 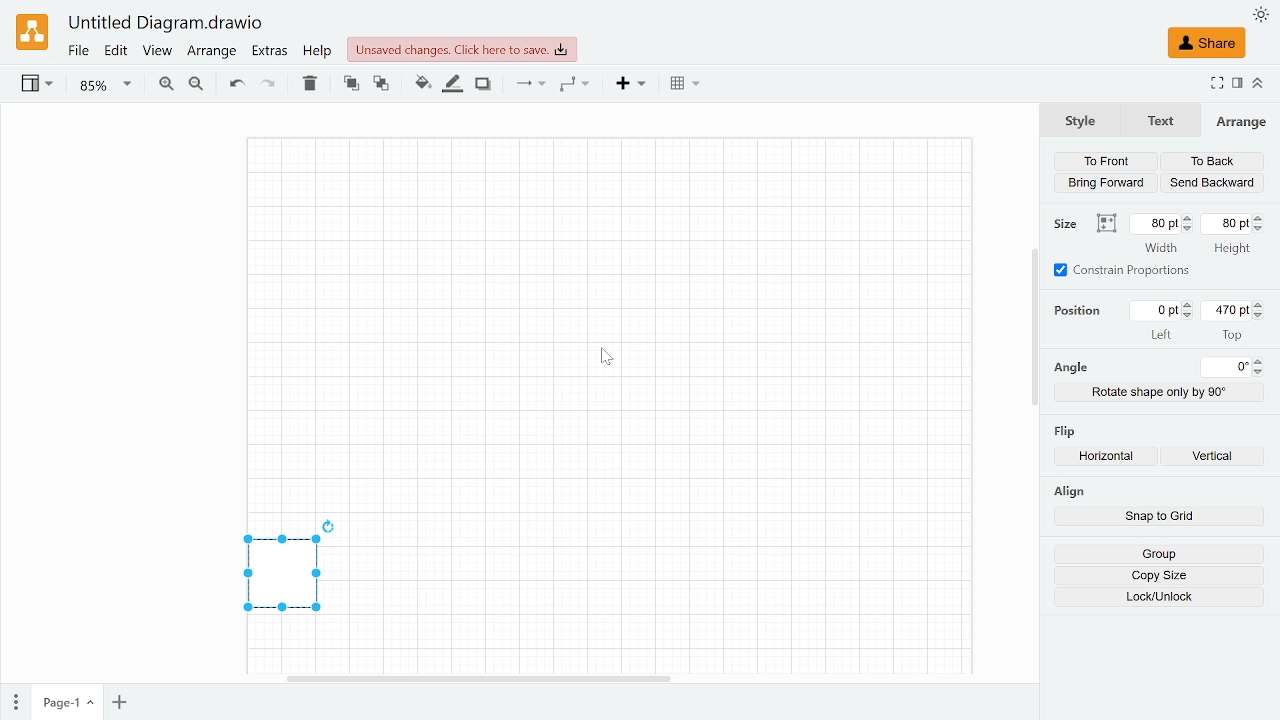 I want to click on Pointer, so click(x=607, y=357).